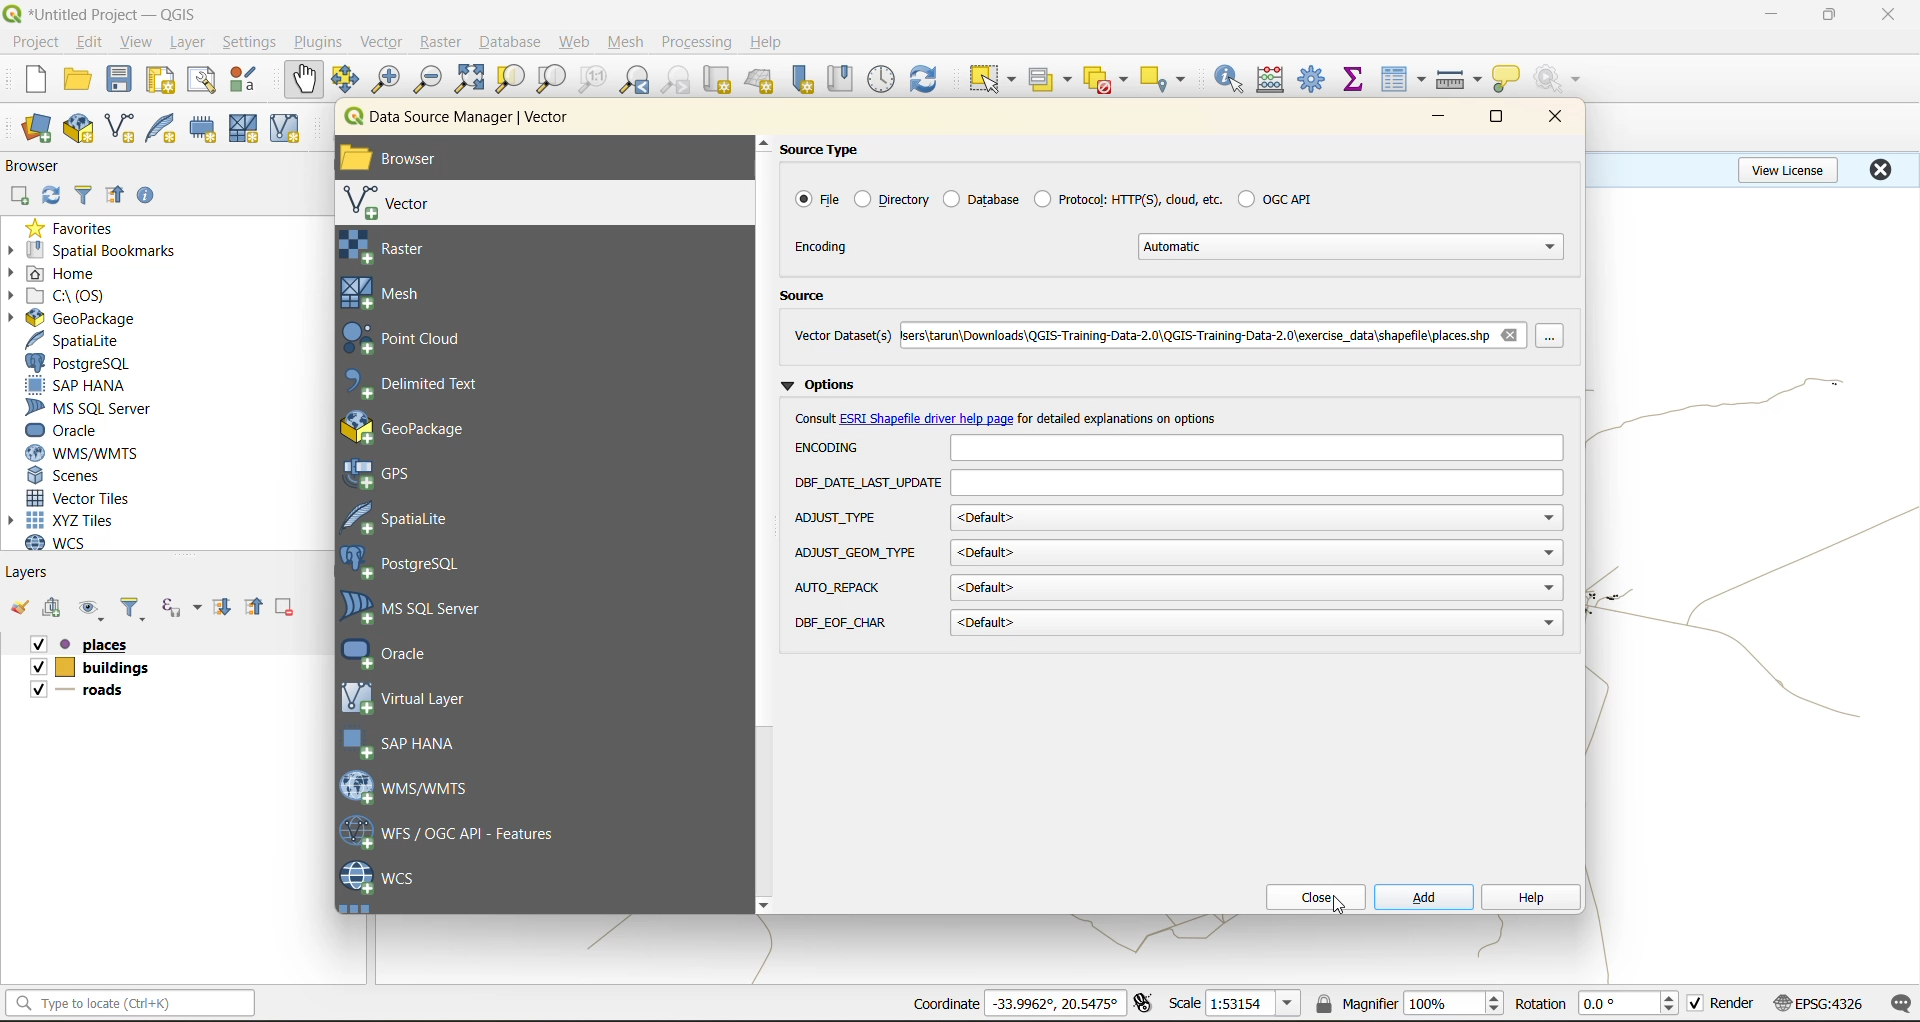 Image resolution: width=1920 pixels, height=1022 pixels. What do you see at coordinates (769, 42) in the screenshot?
I see `help` at bounding box center [769, 42].